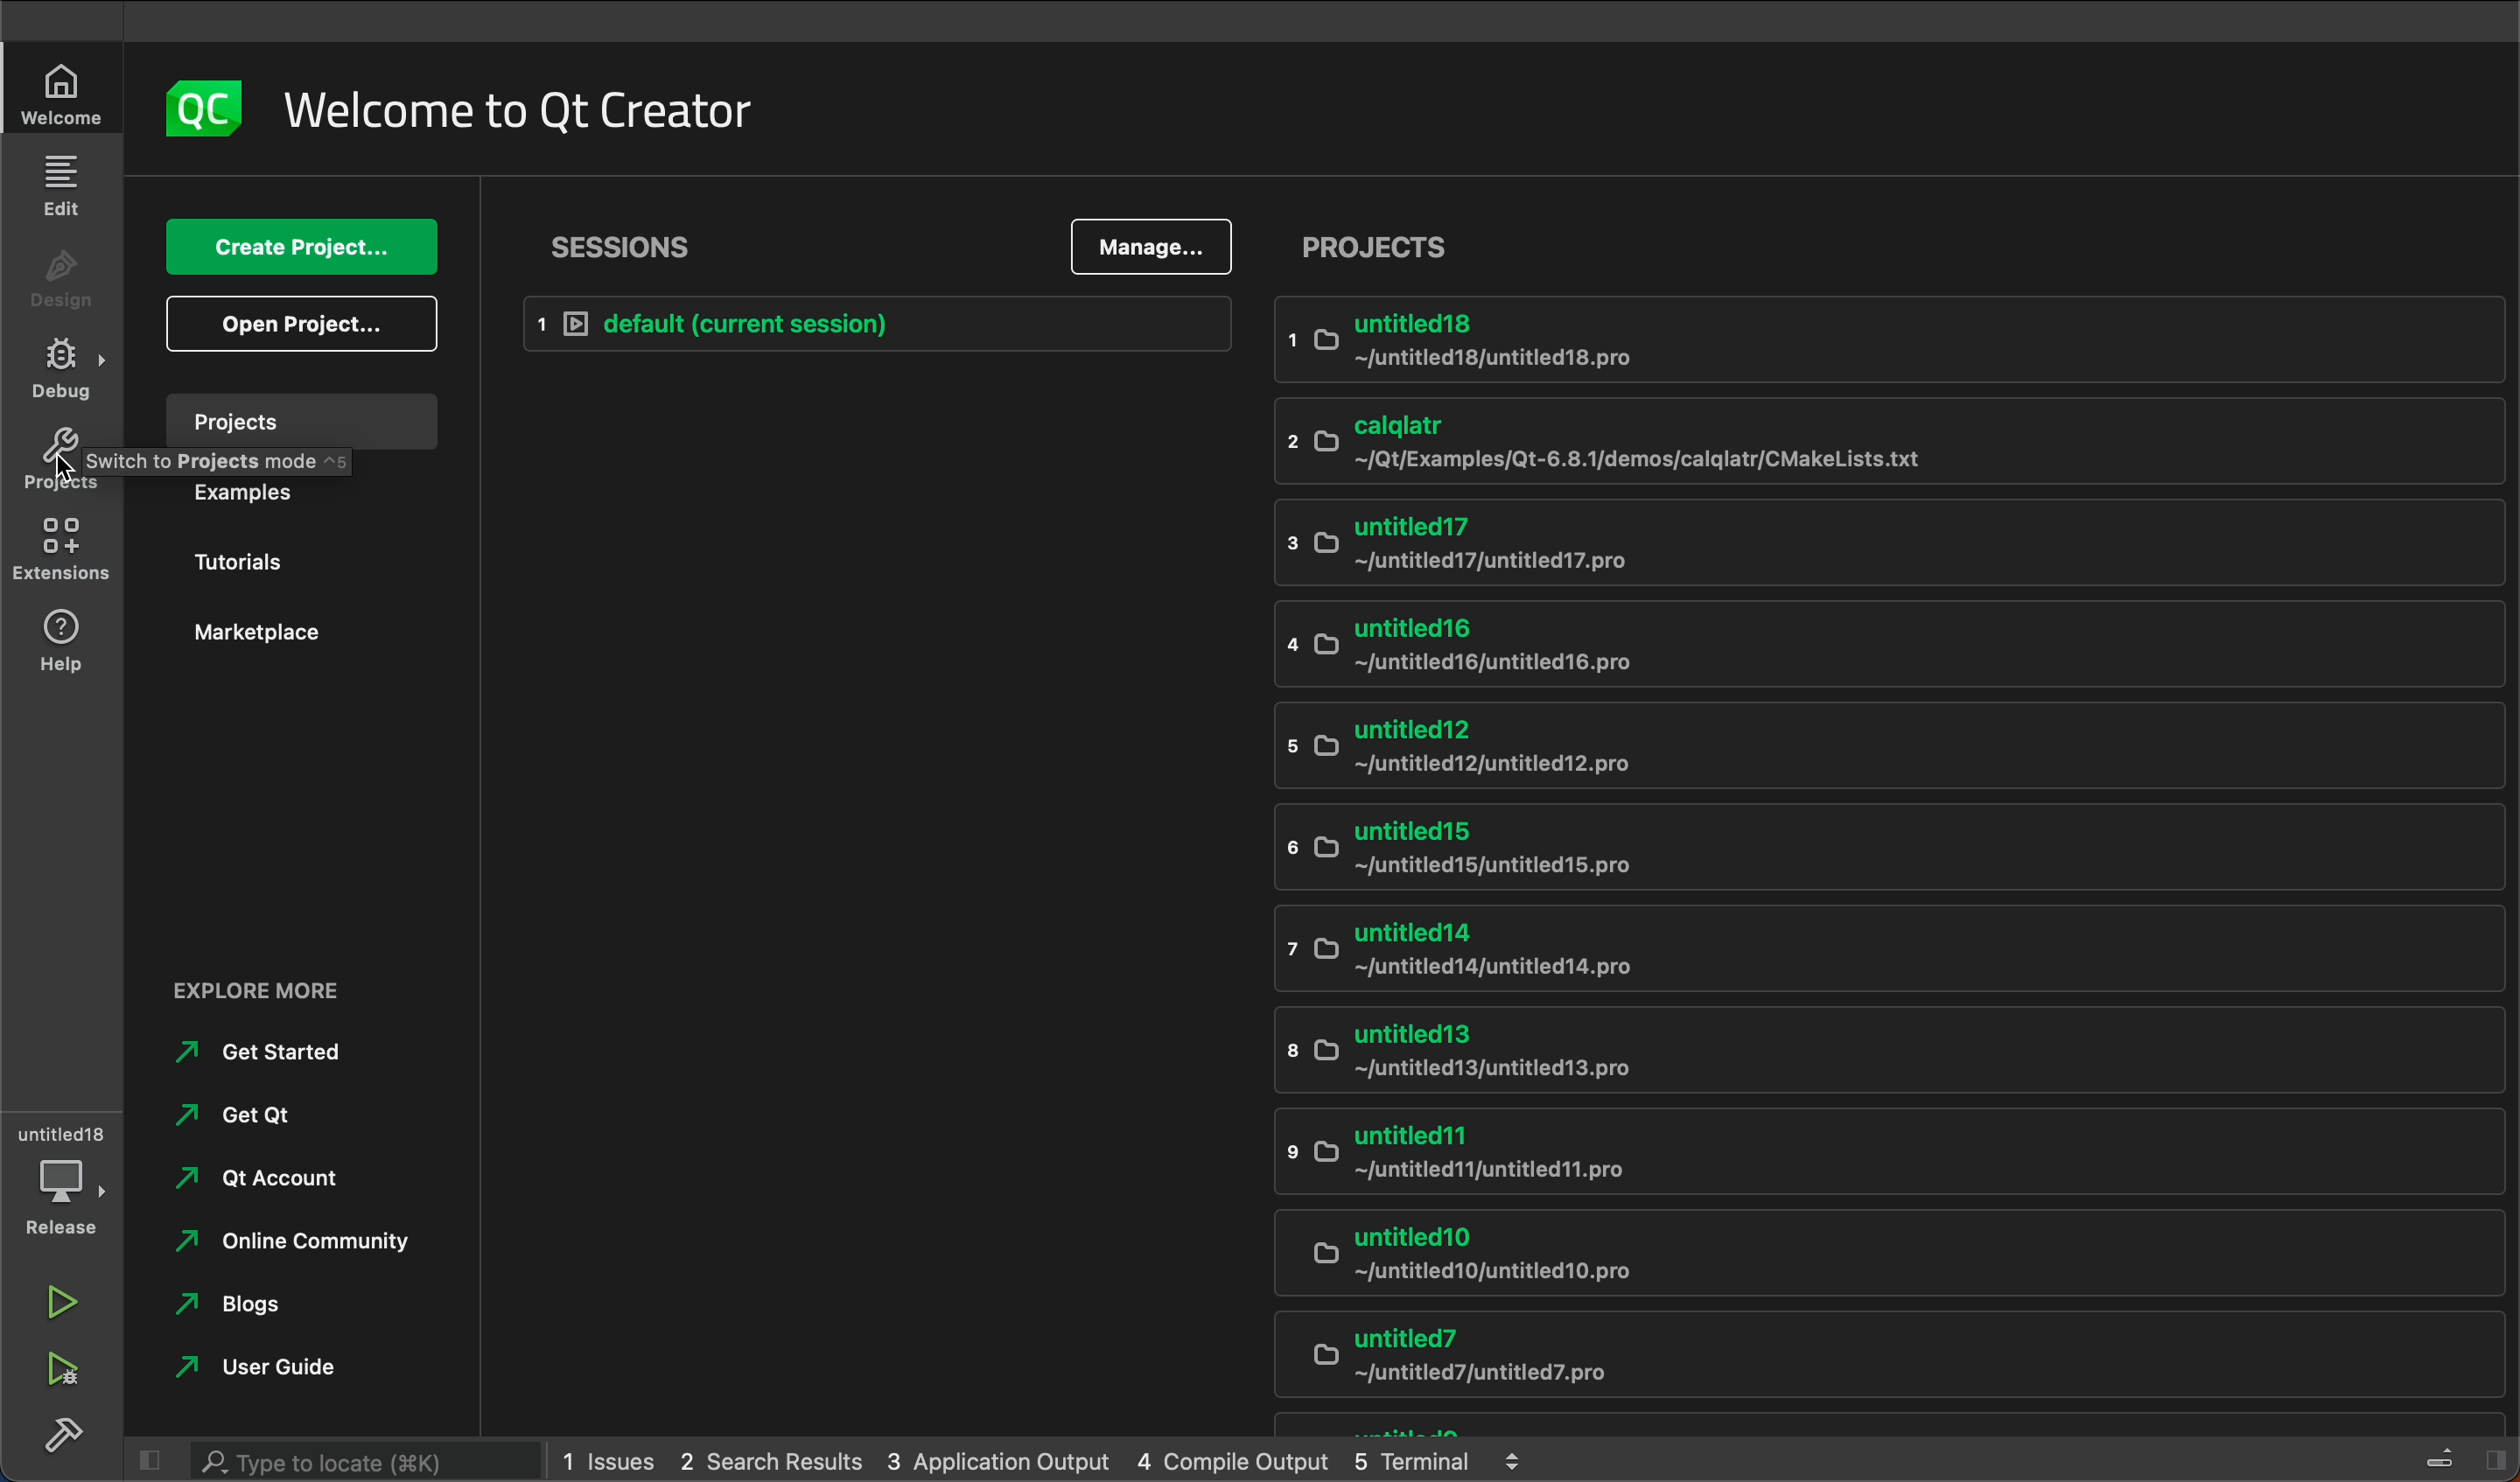 Image resolution: width=2520 pixels, height=1482 pixels. I want to click on untitled18/Release, so click(65, 1179).